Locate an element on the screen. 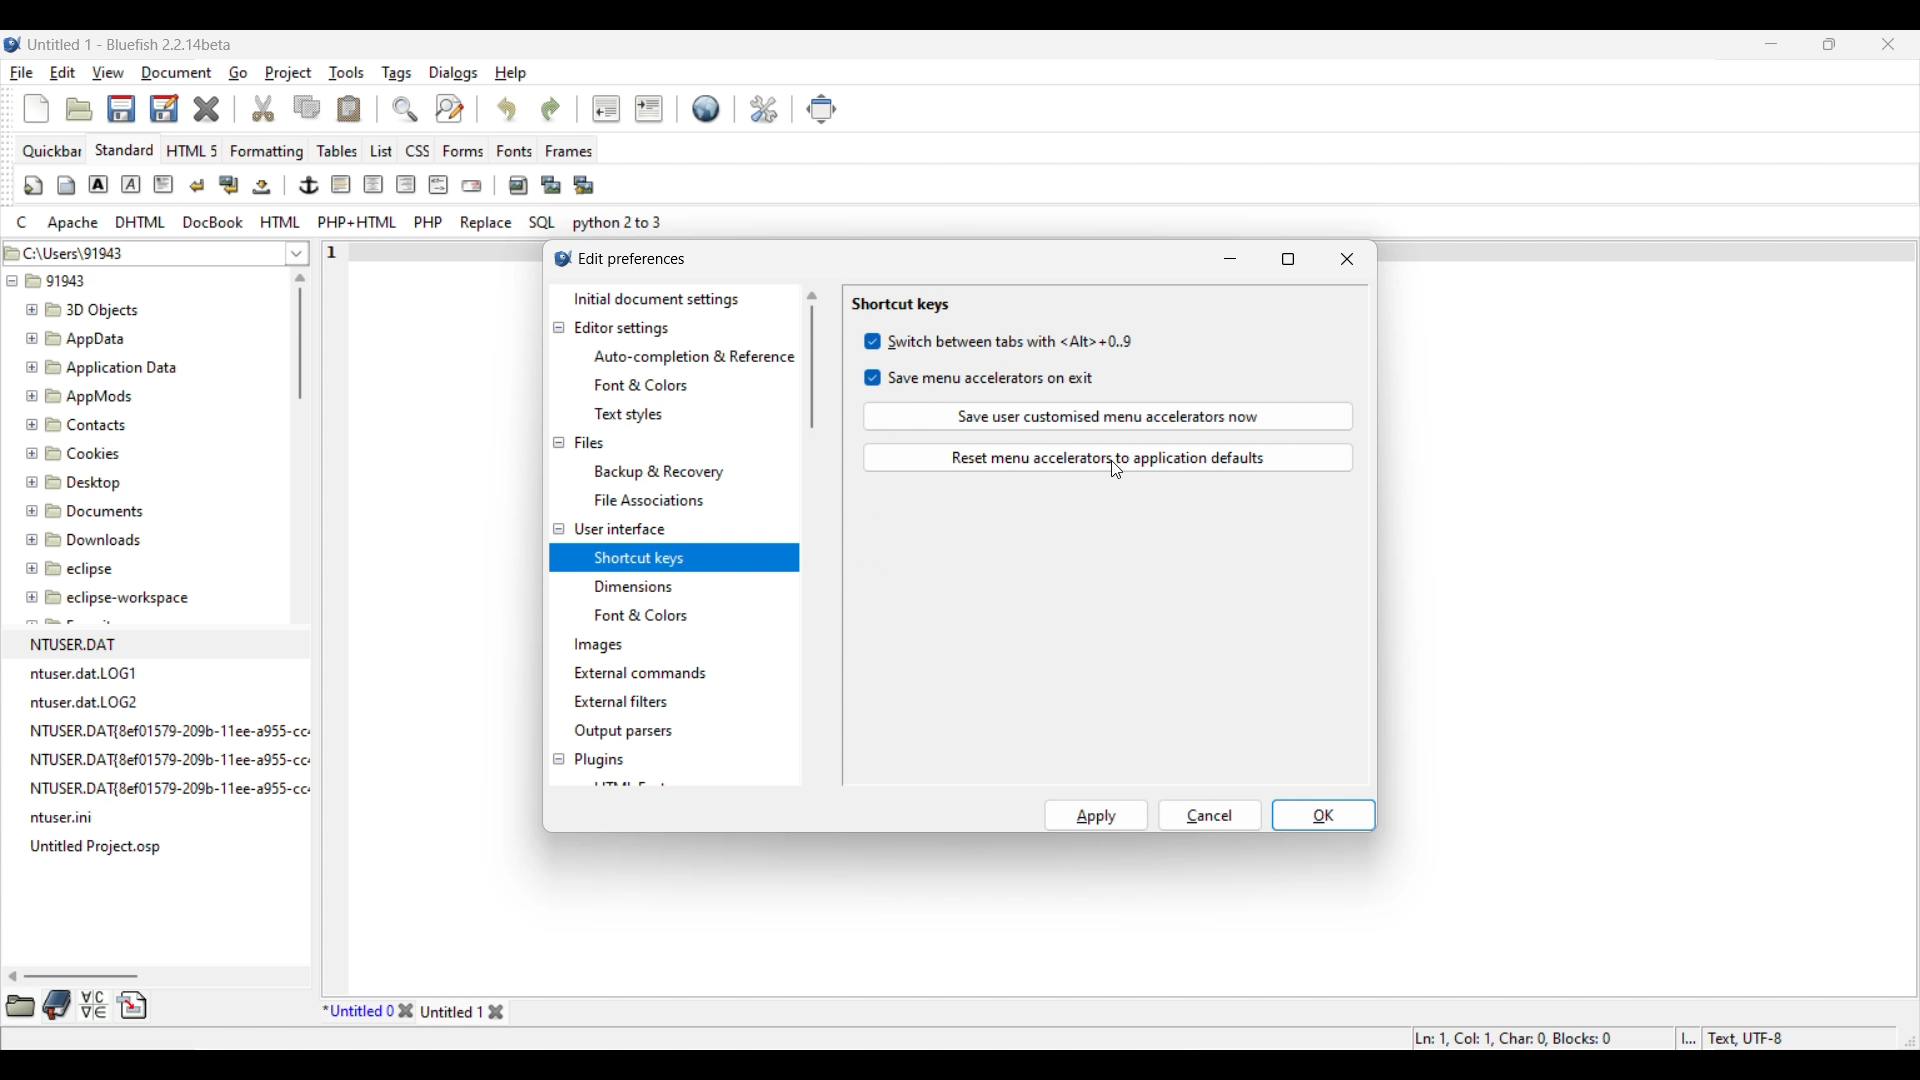 This screenshot has width=1920, height=1080. Forms is located at coordinates (463, 151).